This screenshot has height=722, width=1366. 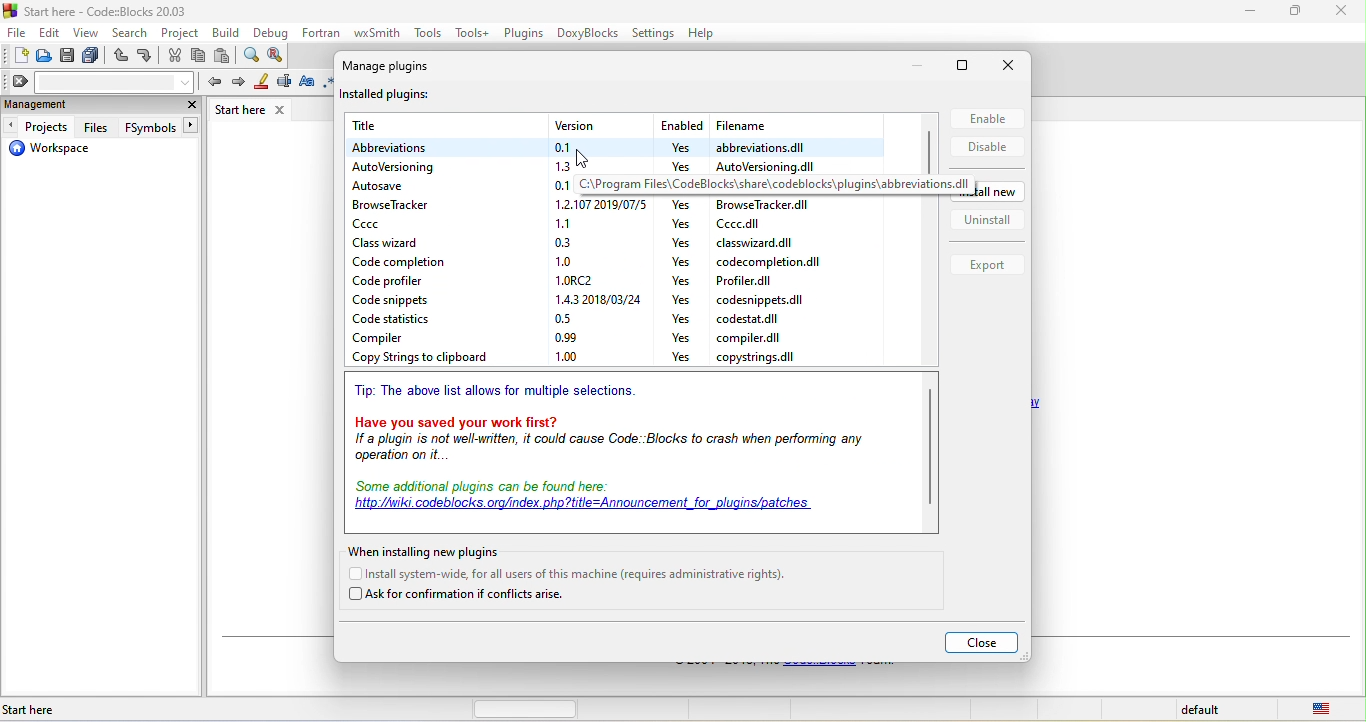 I want to click on abbreviation, so click(x=409, y=146).